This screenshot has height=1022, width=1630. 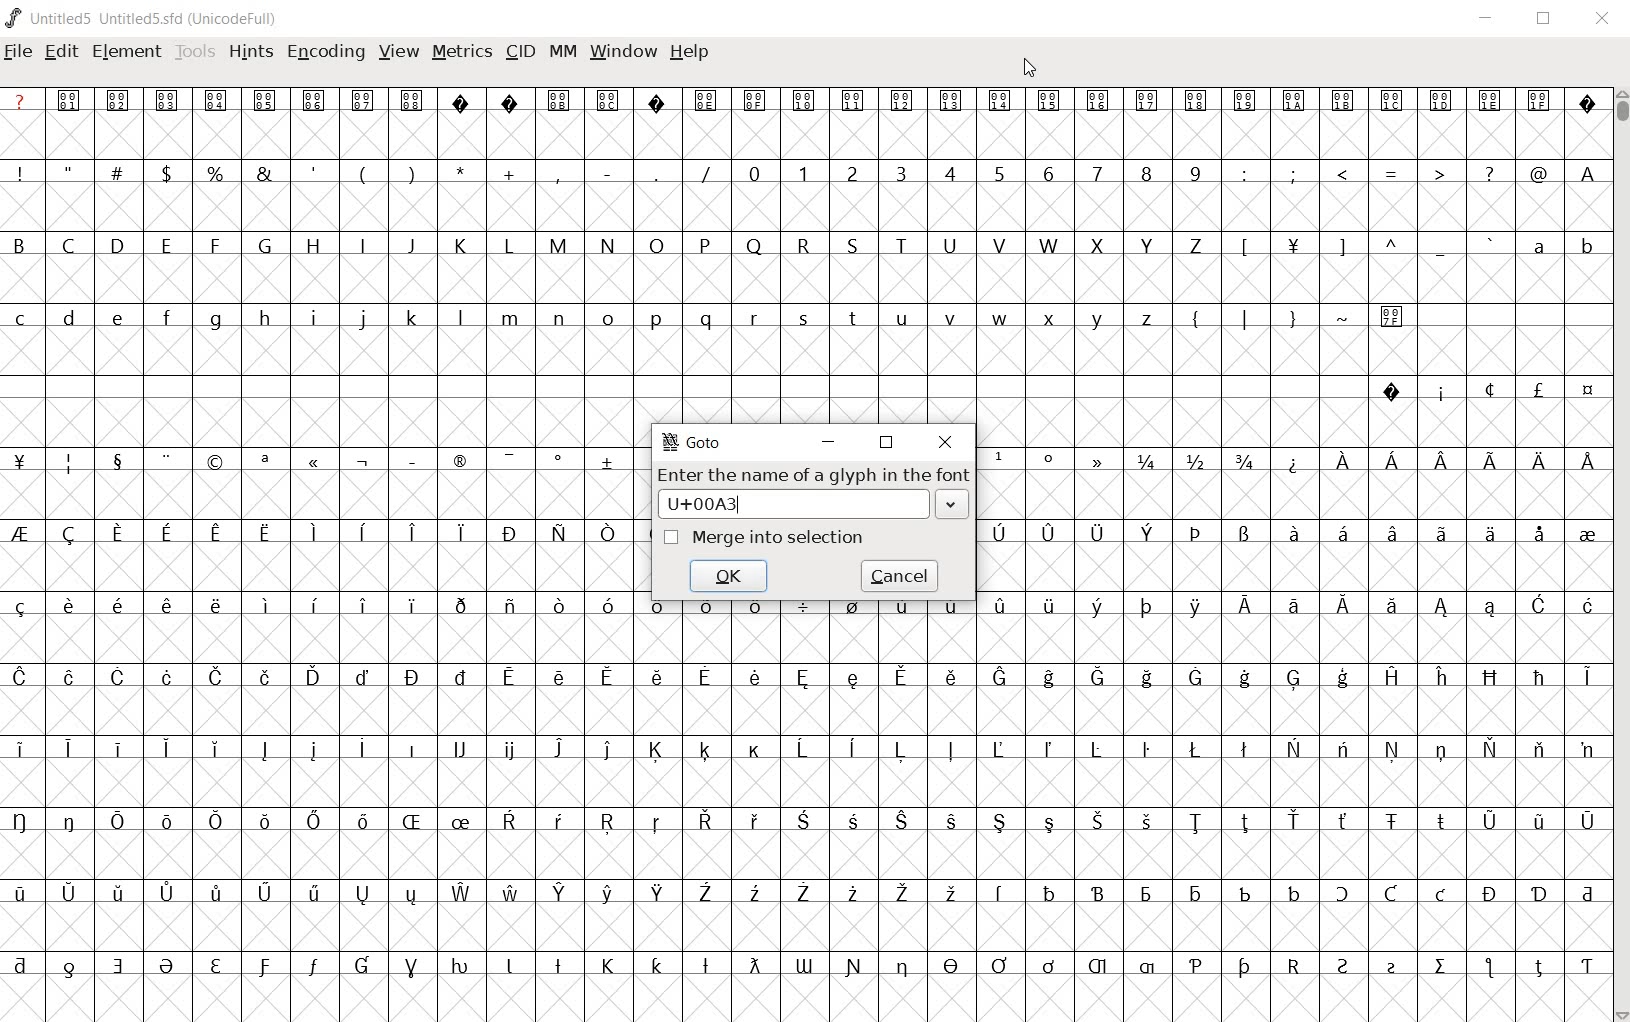 What do you see at coordinates (1343, 750) in the screenshot?
I see `Symbol` at bounding box center [1343, 750].